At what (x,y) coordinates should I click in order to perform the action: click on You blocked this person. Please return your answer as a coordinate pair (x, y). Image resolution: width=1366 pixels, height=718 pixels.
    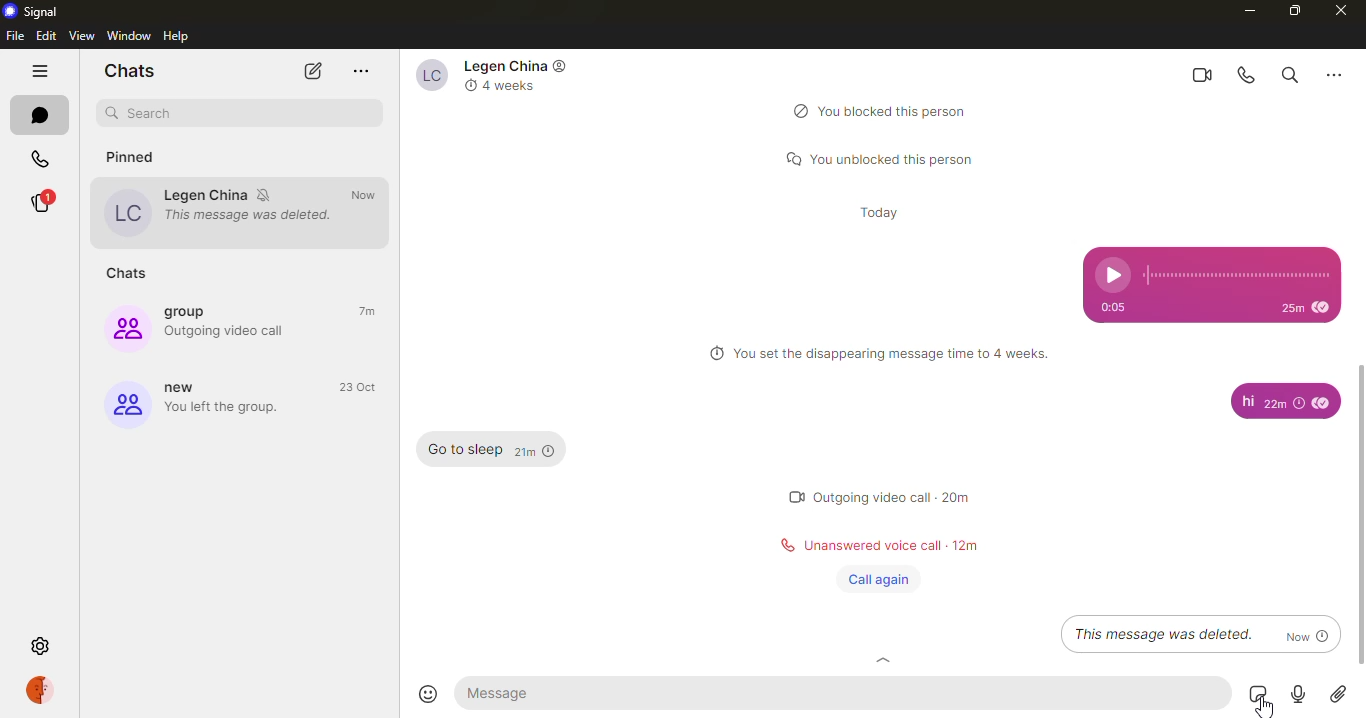
    Looking at the image, I should click on (897, 111).